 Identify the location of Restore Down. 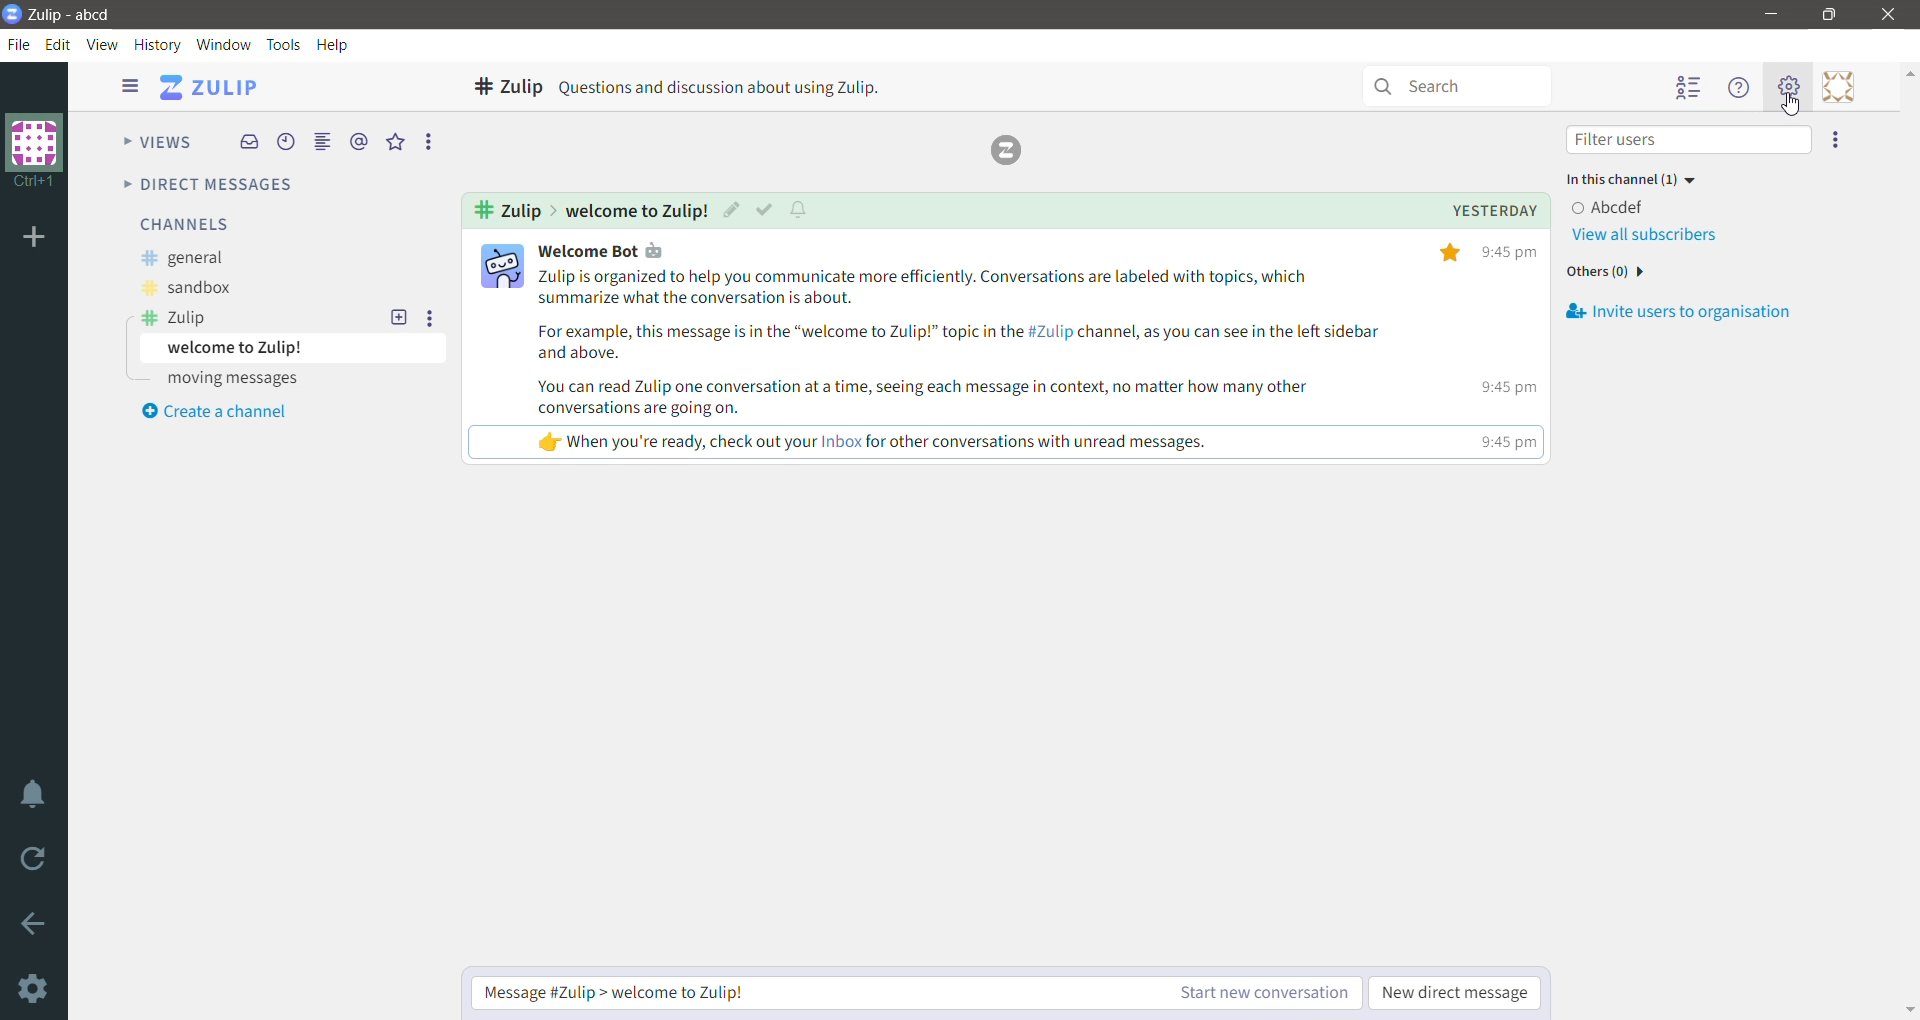
(1831, 15).